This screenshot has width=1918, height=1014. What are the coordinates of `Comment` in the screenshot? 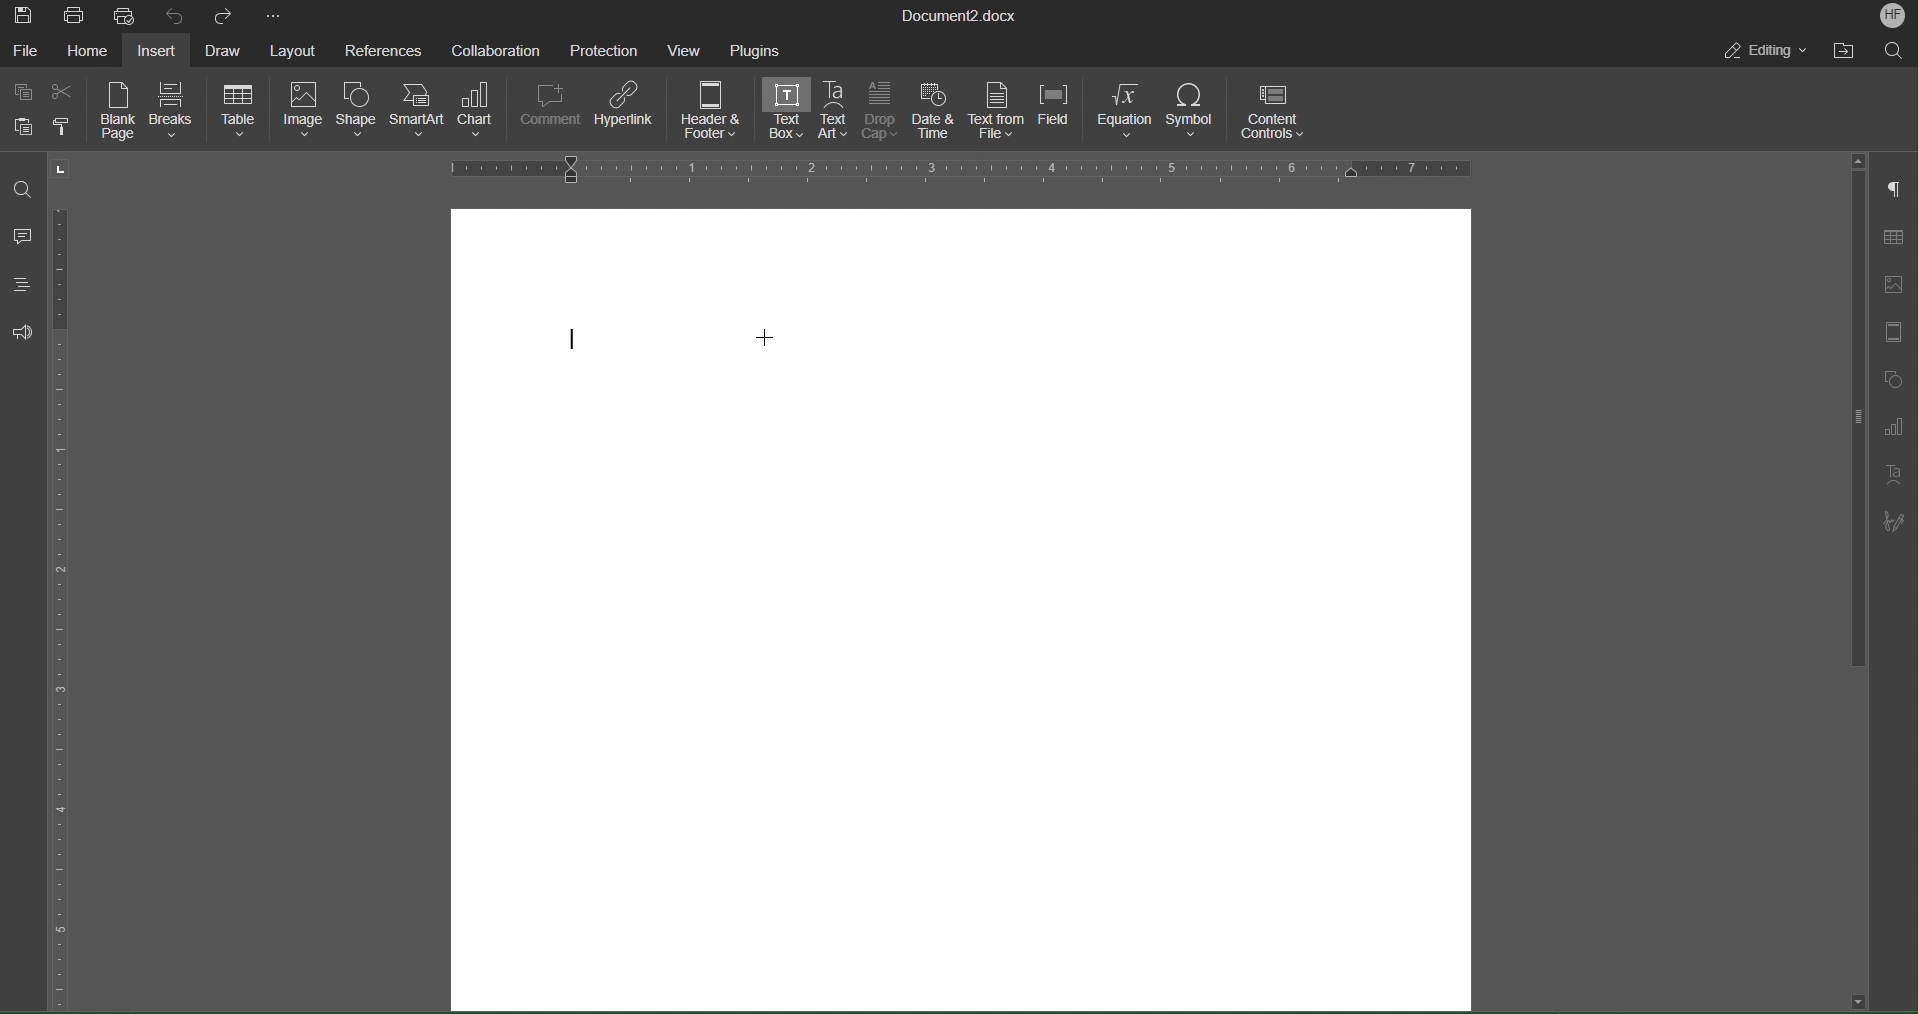 It's located at (551, 112).